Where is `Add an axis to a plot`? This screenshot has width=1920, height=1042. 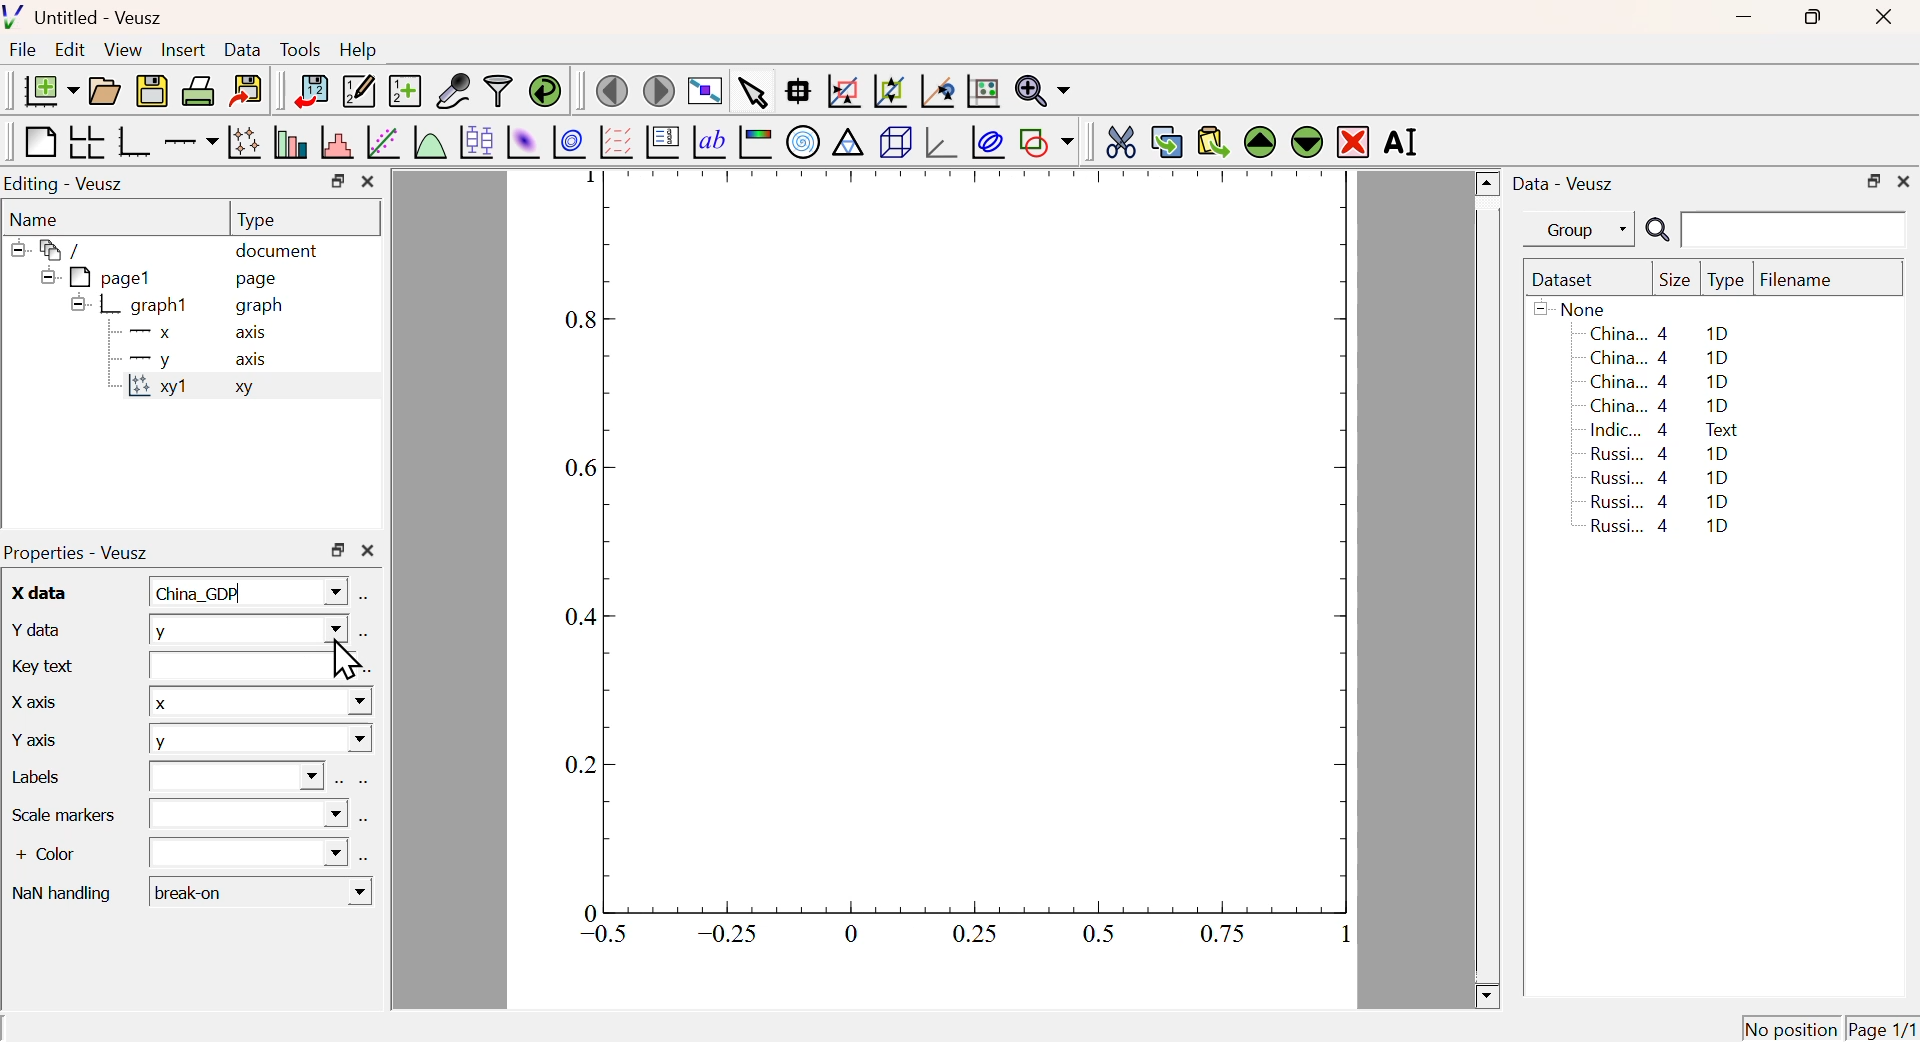 Add an axis to a plot is located at coordinates (190, 144).